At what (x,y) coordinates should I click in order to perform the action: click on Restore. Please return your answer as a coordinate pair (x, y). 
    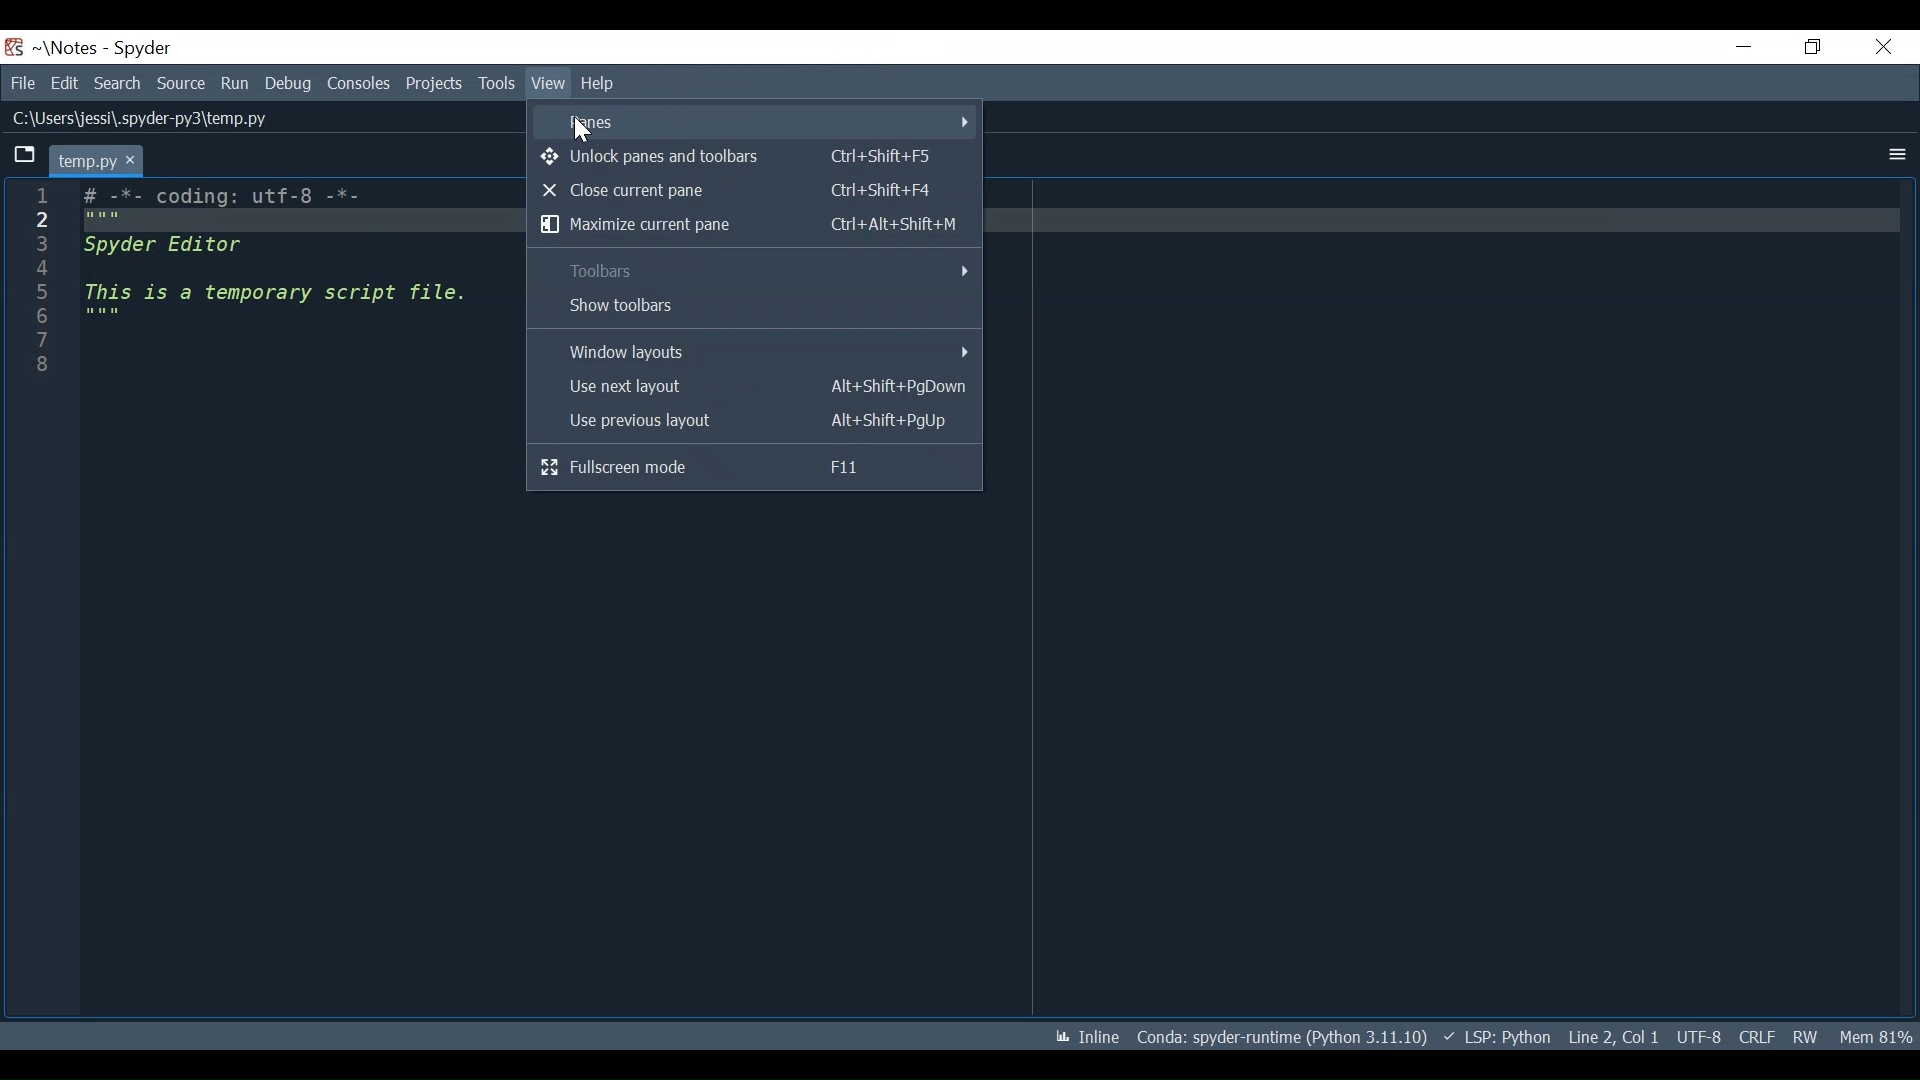
    Looking at the image, I should click on (1807, 48).